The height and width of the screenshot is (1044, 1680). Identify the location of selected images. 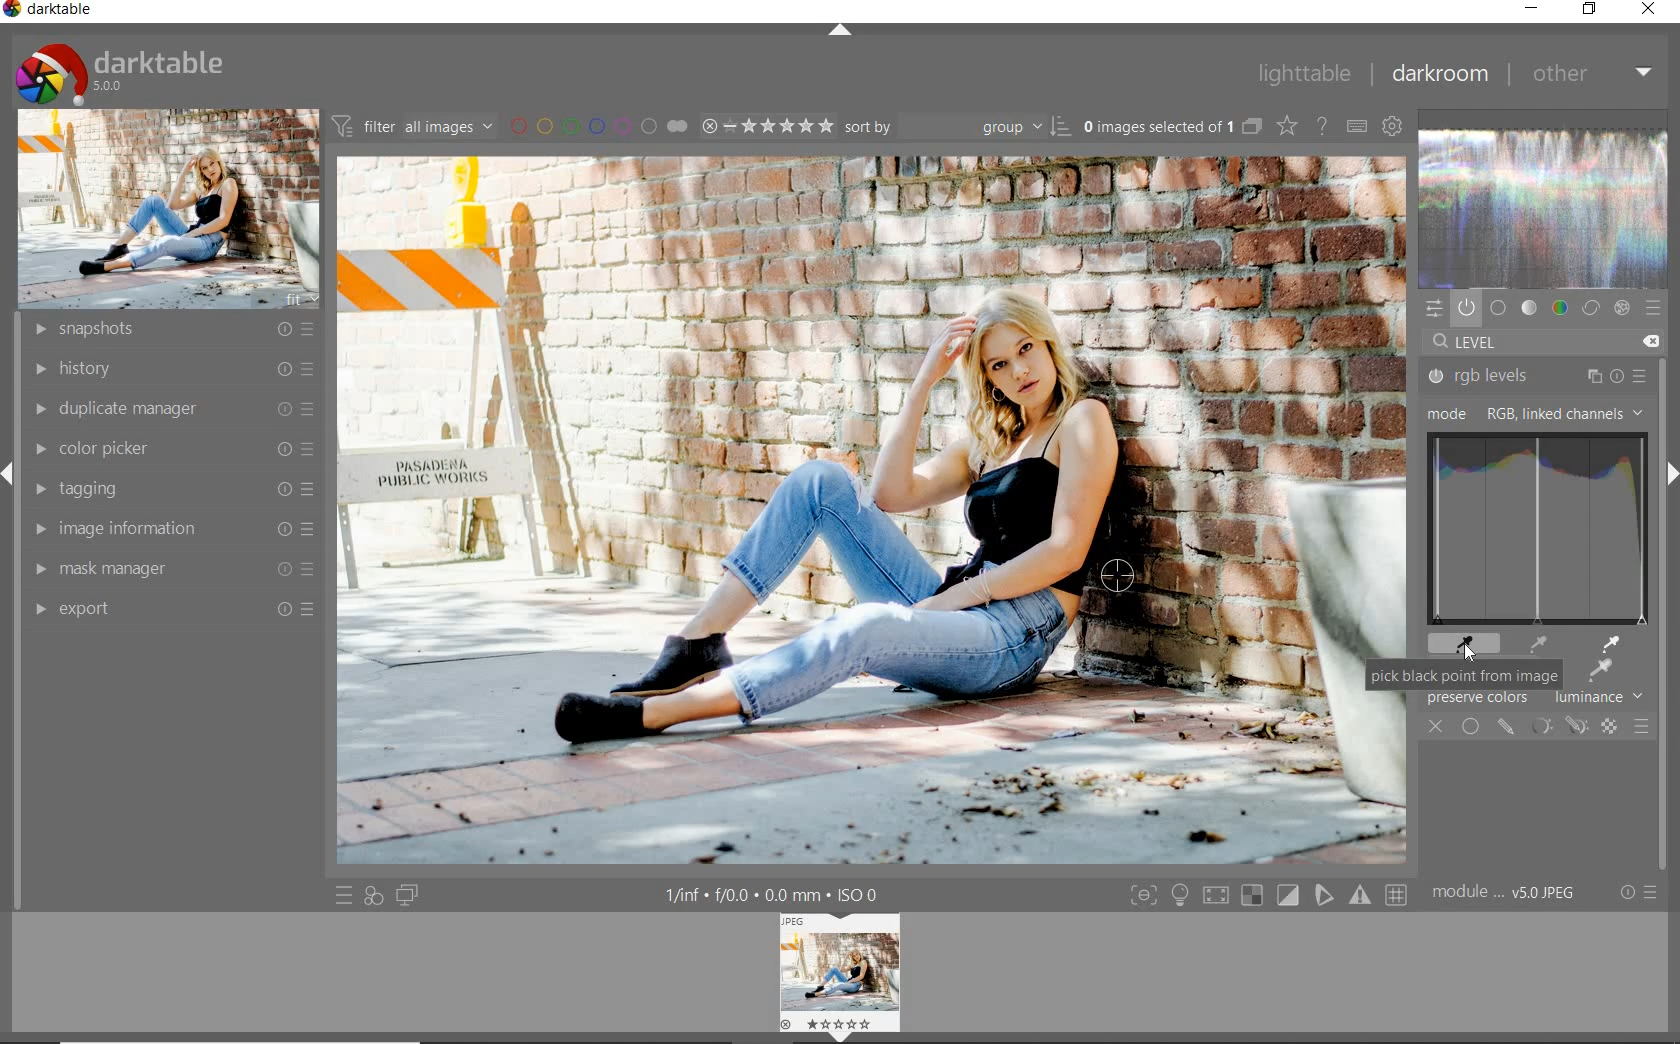
(1156, 127).